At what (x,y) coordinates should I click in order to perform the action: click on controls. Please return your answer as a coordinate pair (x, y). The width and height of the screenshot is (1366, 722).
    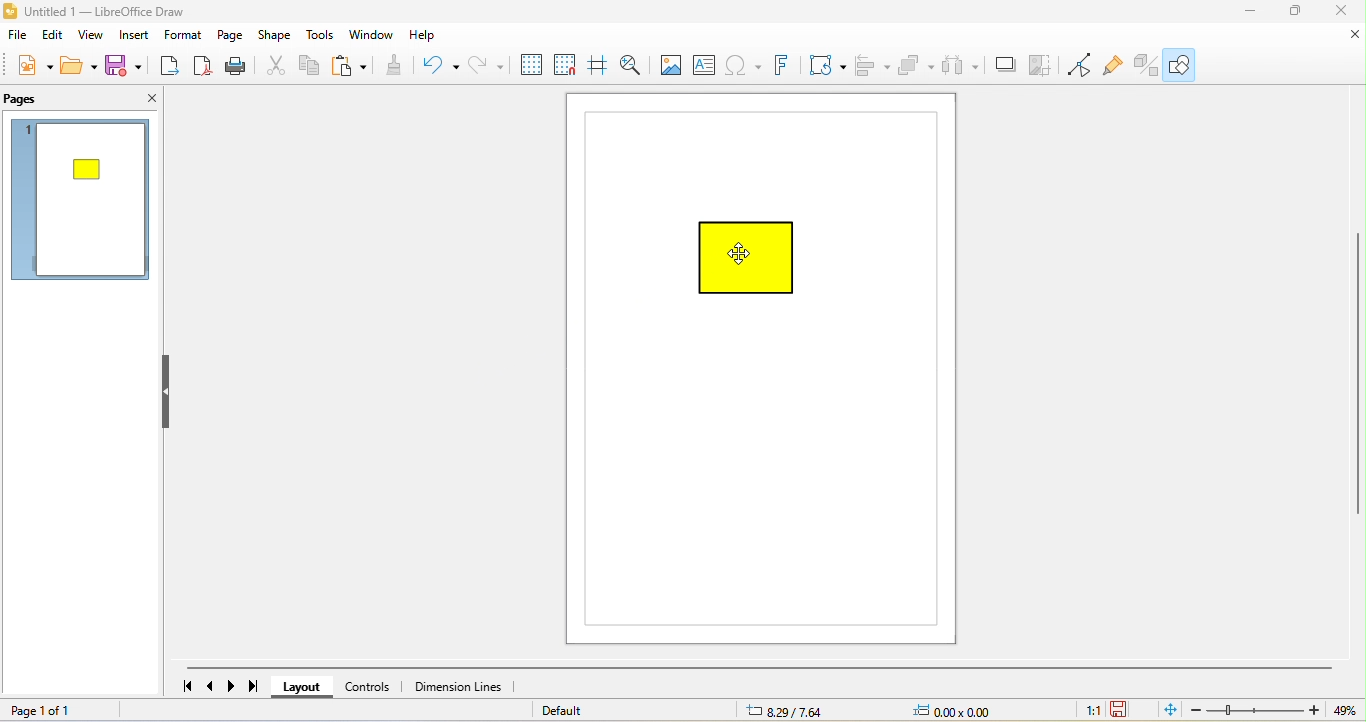
    Looking at the image, I should click on (372, 687).